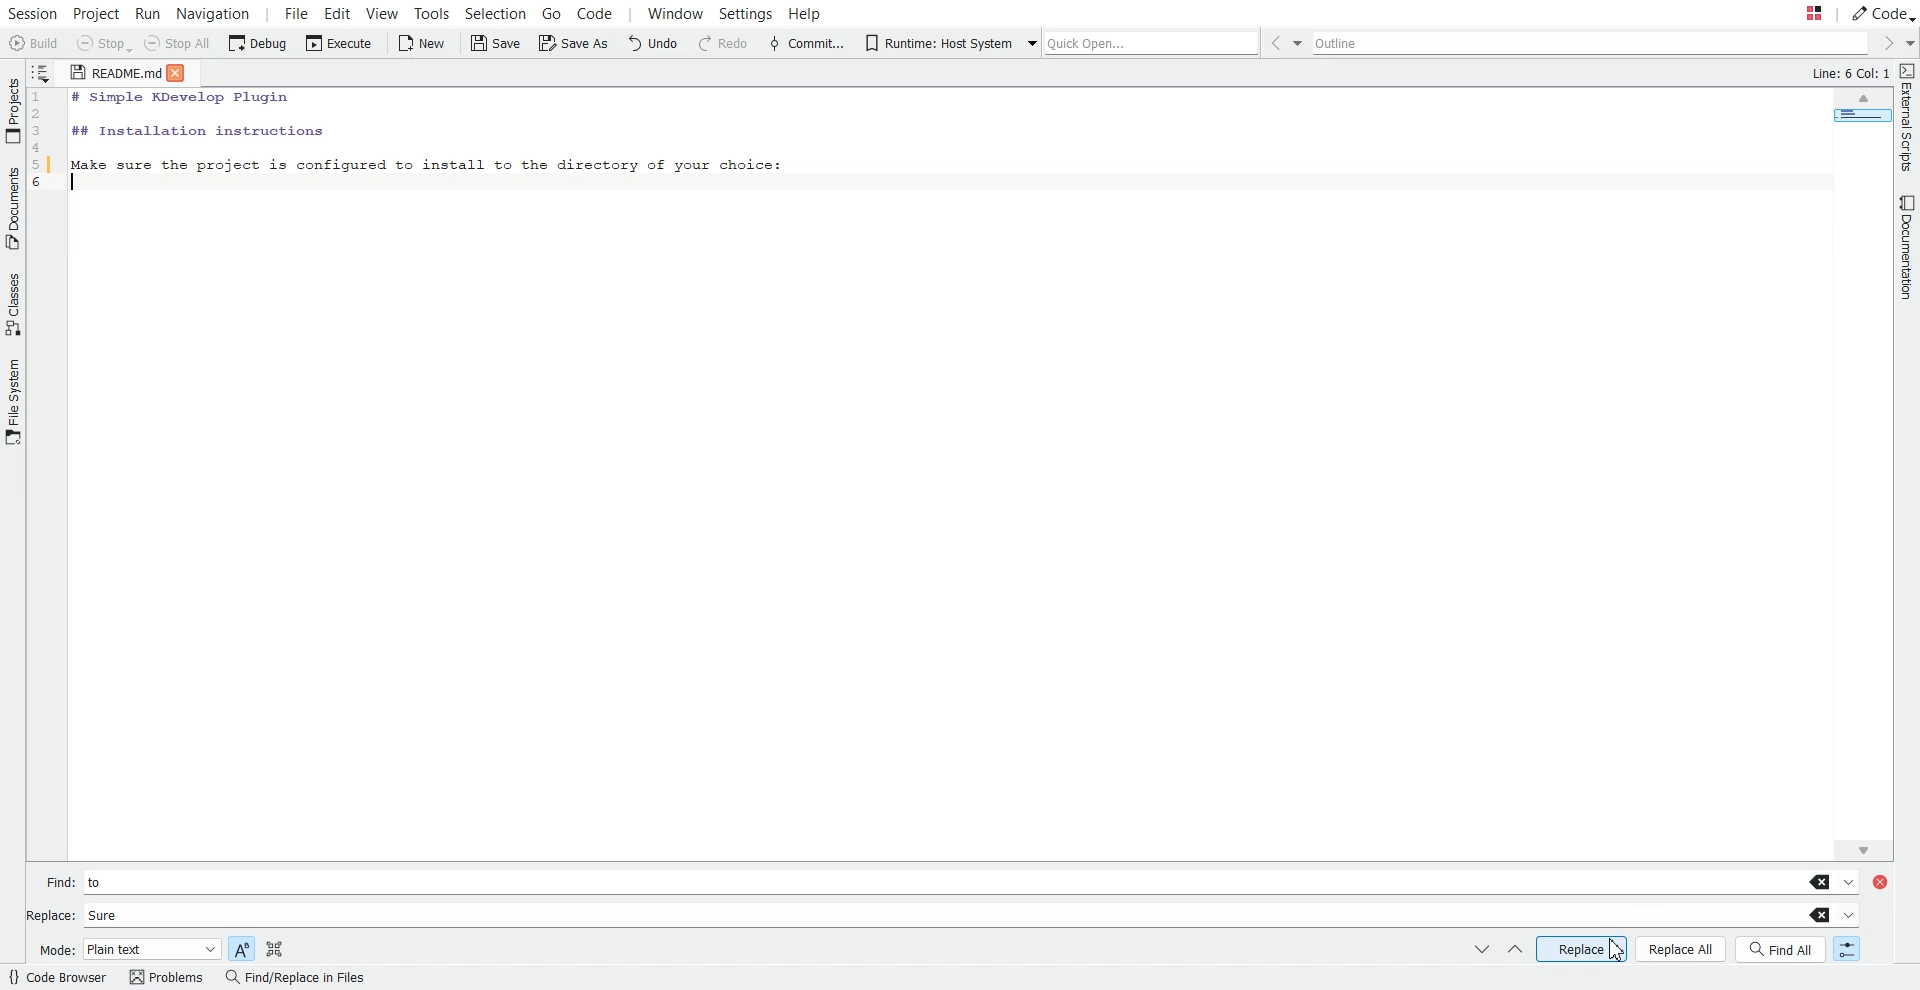 This screenshot has width=1920, height=990. What do you see at coordinates (550, 13) in the screenshot?
I see `Go` at bounding box center [550, 13].